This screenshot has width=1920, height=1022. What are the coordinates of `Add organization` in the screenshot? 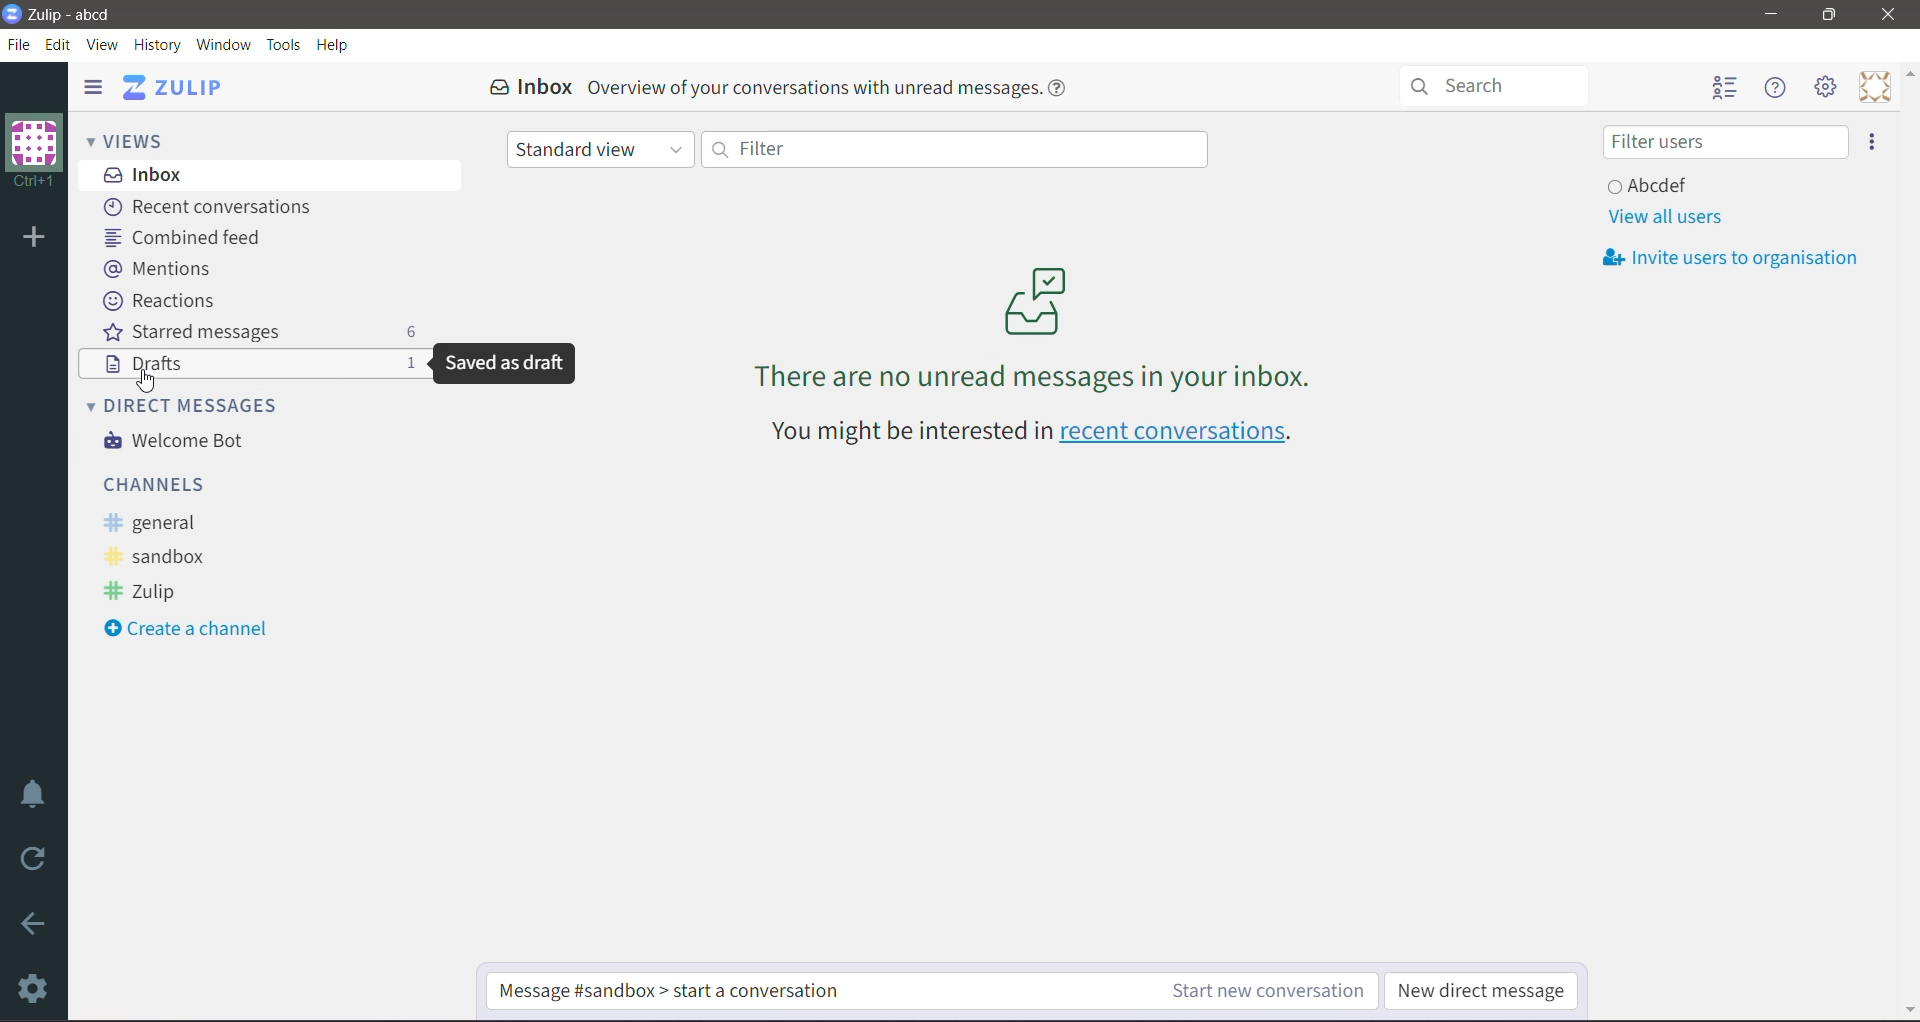 It's located at (32, 239).